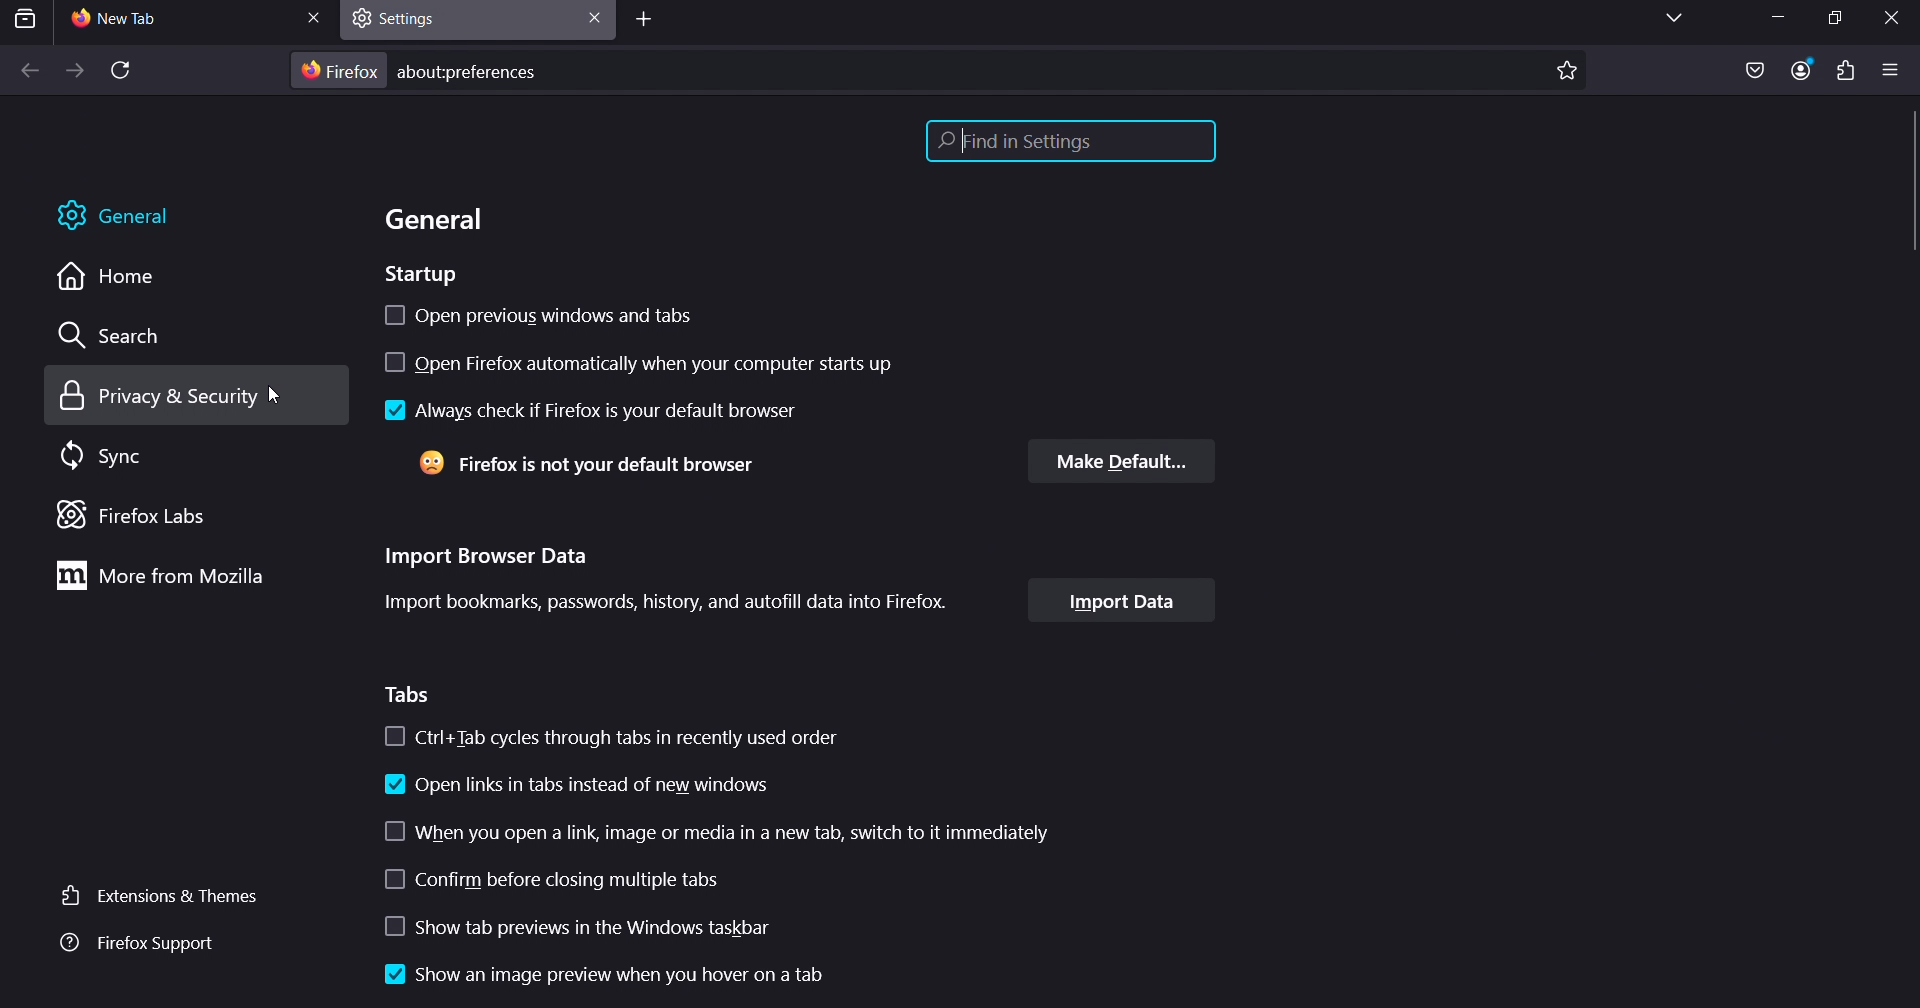 This screenshot has width=1920, height=1008. Describe the element at coordinates (409, 17) in the screenshot. I see `settings` at that location.